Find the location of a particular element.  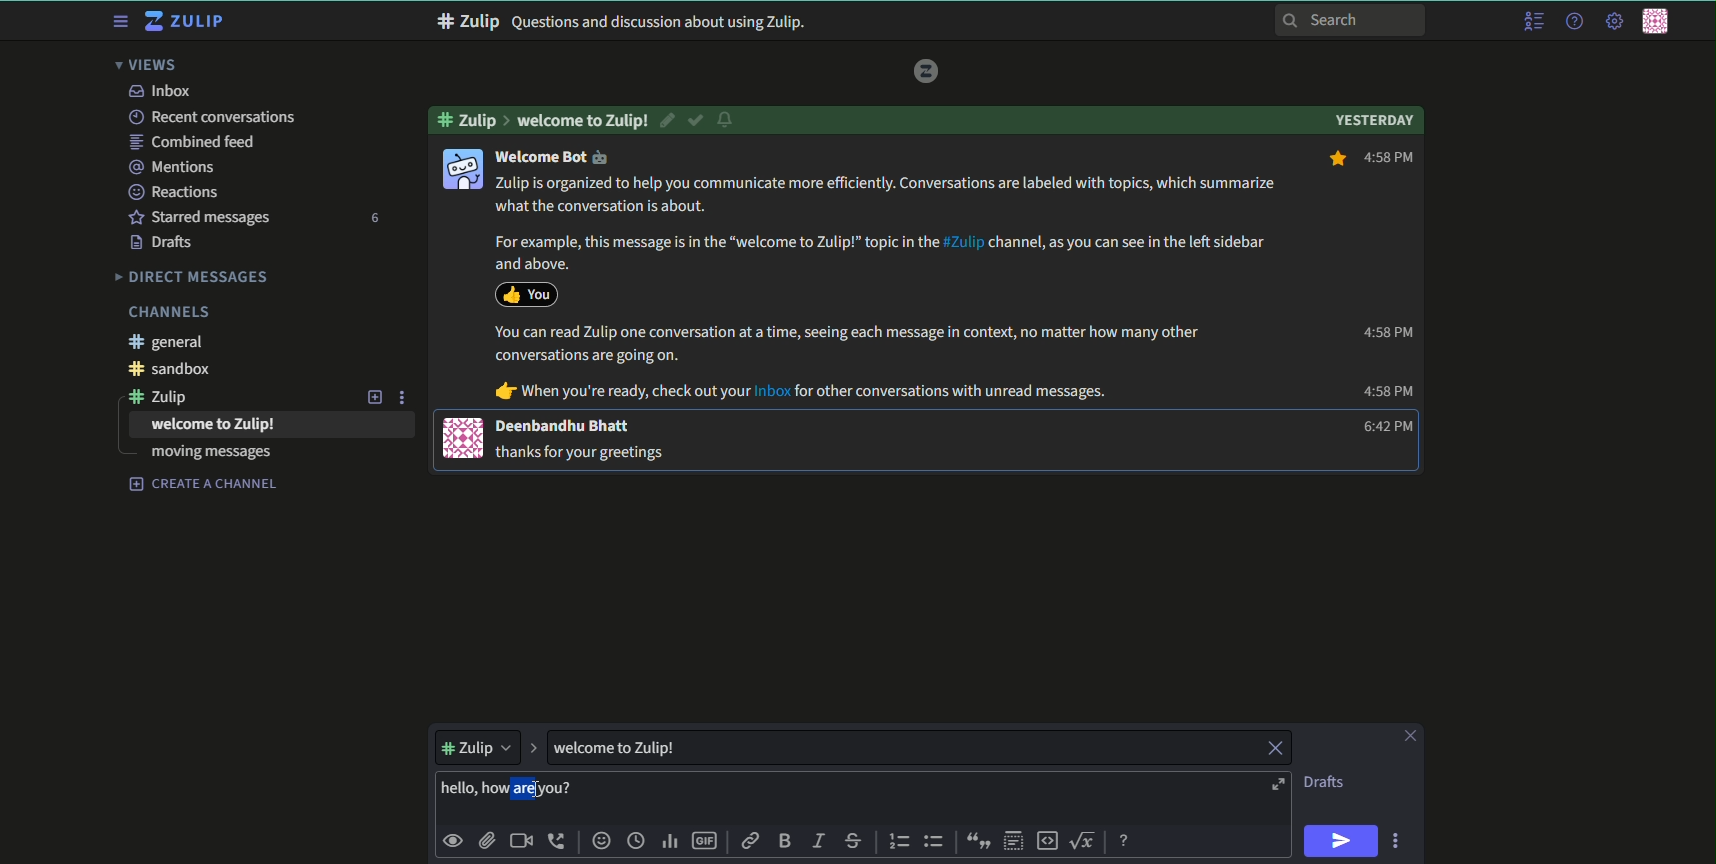

4:58 PM is located at coordinates (1388, 392).